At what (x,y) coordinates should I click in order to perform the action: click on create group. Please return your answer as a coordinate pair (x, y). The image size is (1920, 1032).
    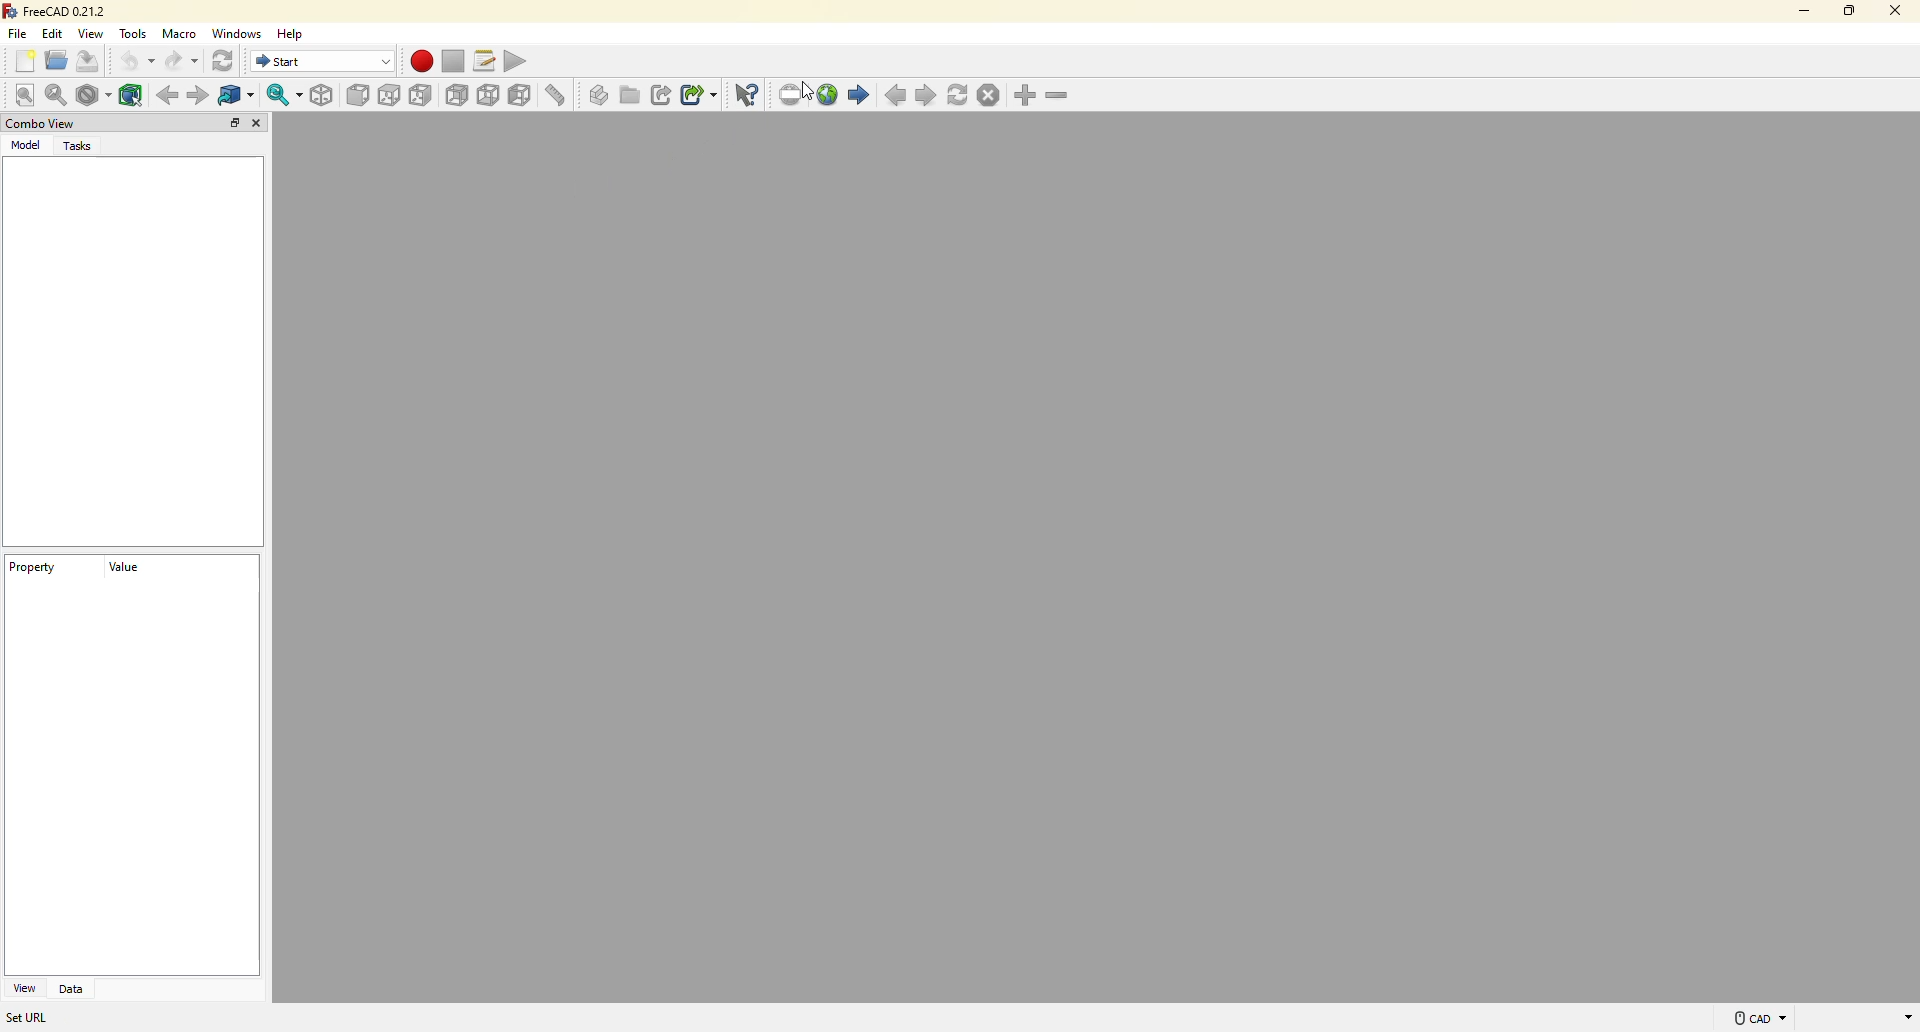
    Looking at the image, I should click on (631, 94).